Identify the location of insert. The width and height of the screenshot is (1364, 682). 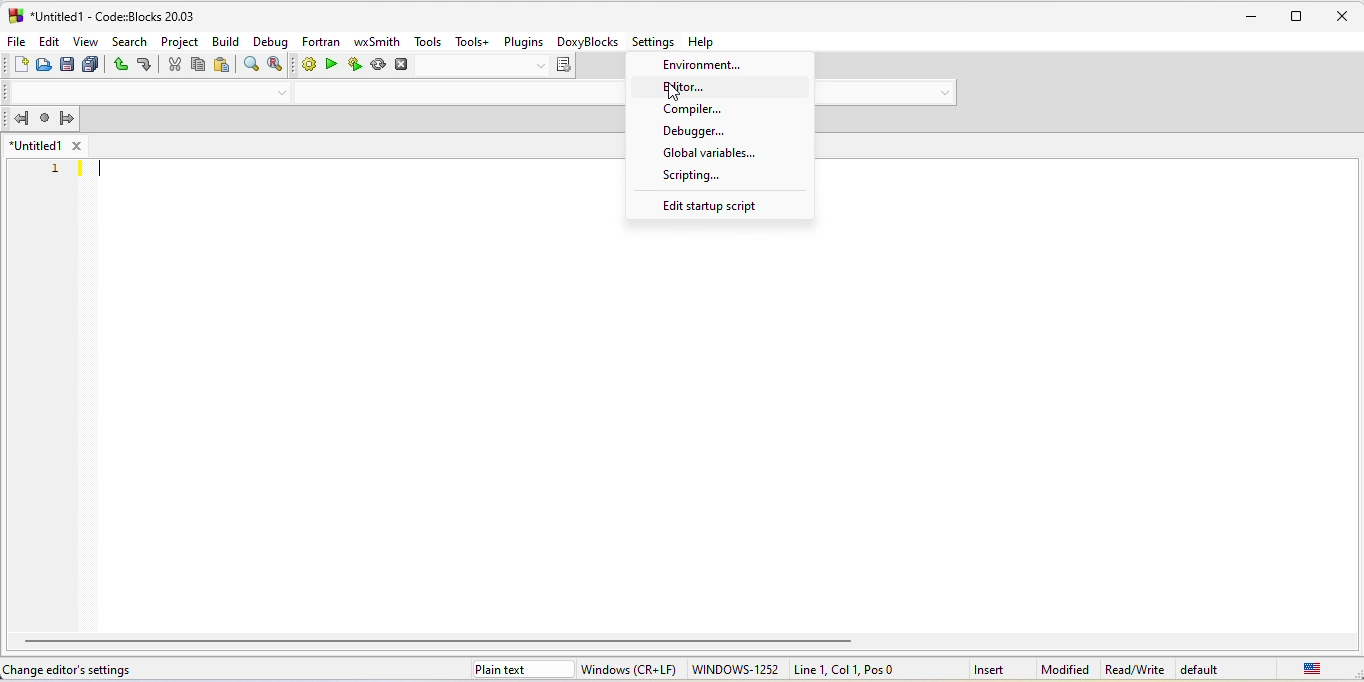
(989, 670).